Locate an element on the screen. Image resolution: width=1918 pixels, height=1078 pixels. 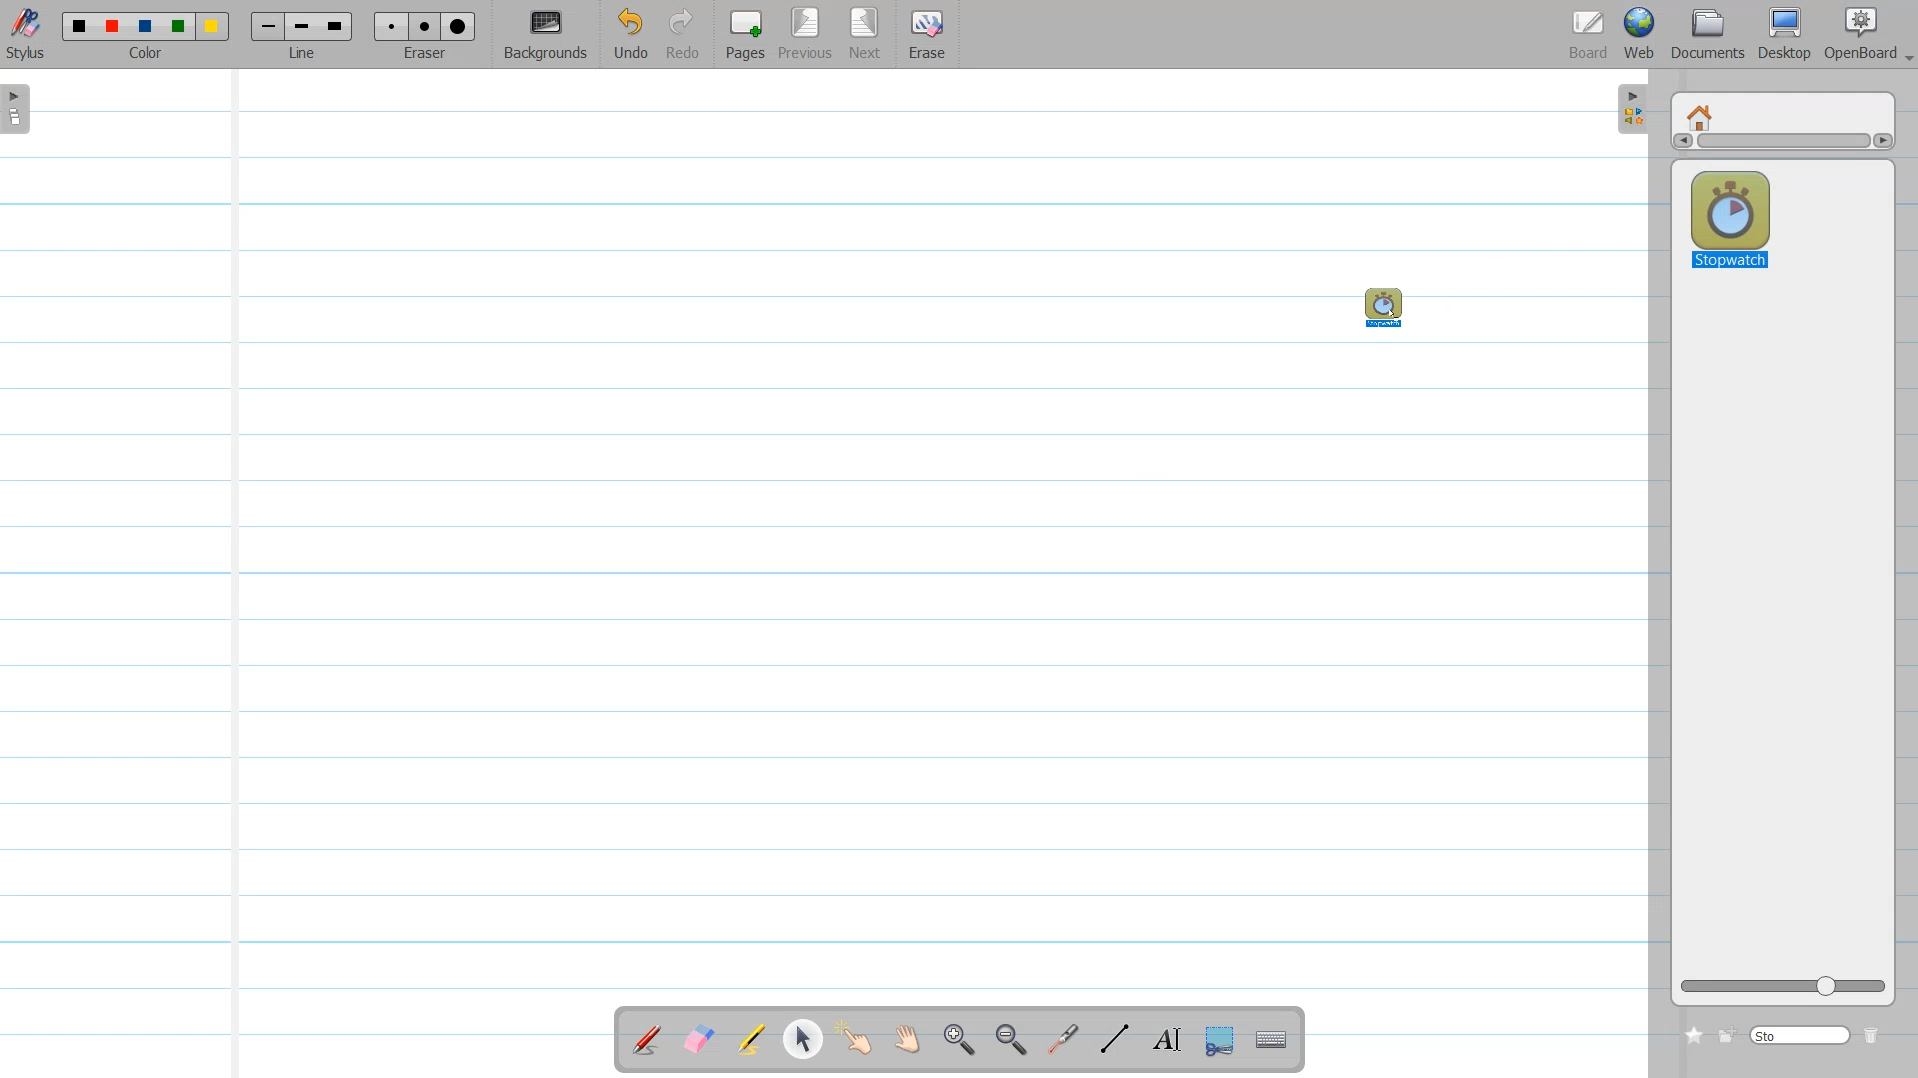
Annotate a Document  is located at coordinates (647, 1039).